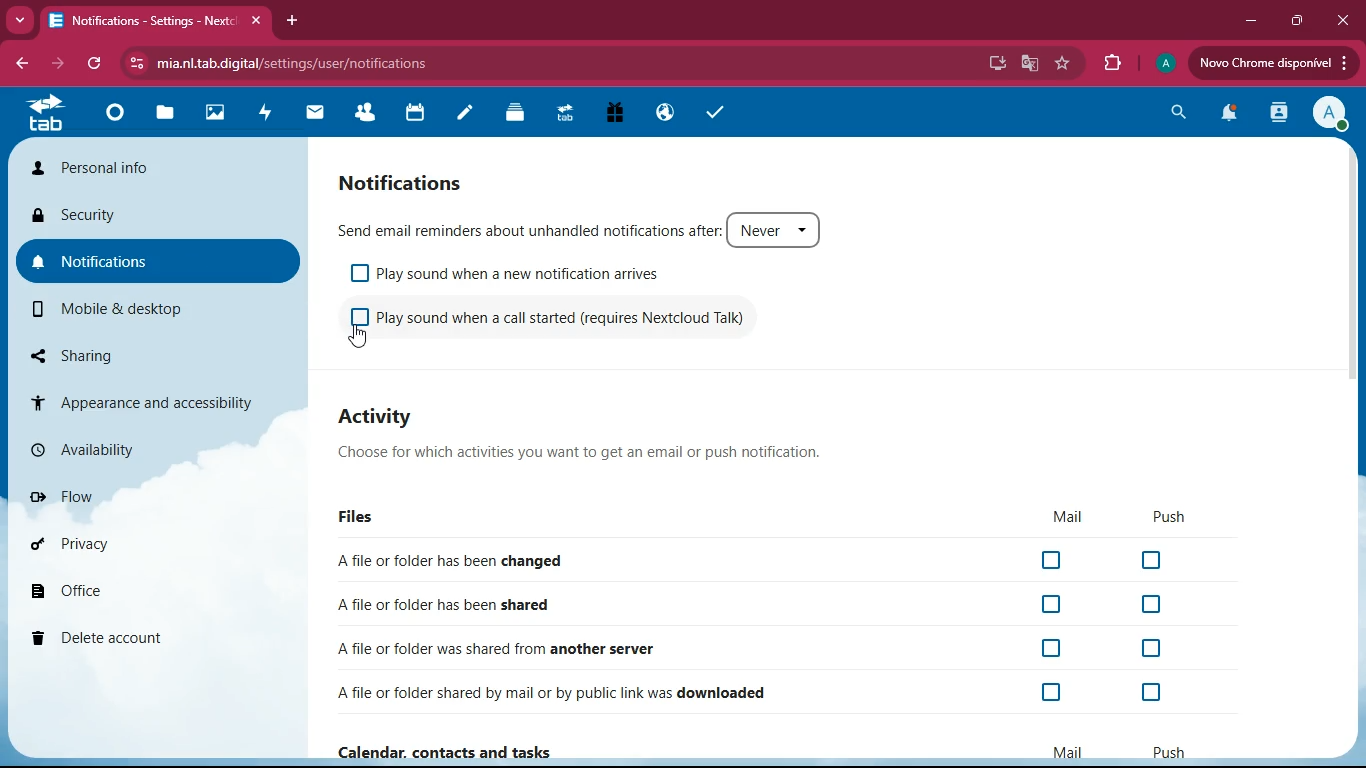 The height and width of the screenshot is (768, 1366). Describe the element at coordinates (1113, 61) in the screenshot. I see `extensions` at that location.